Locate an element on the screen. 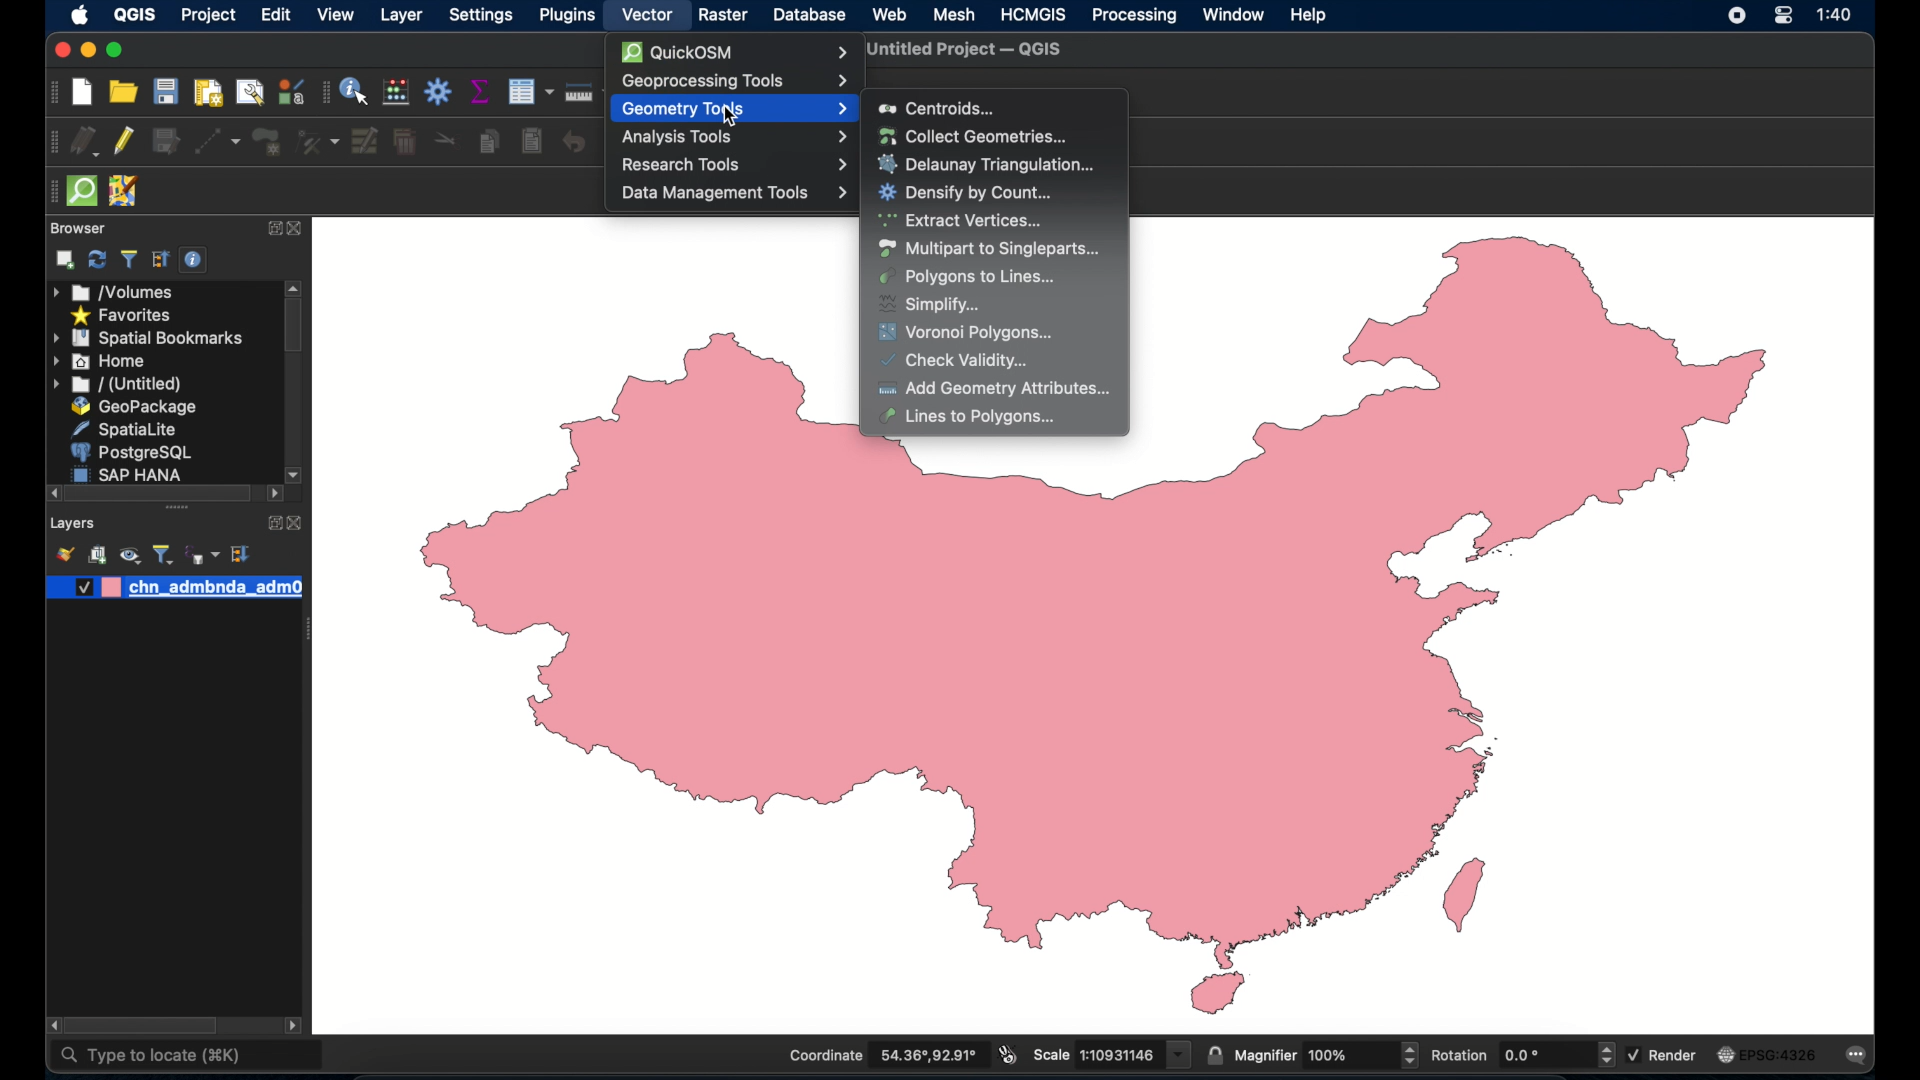 This screenshot has height=1080, width=1920. centroids is located at coordinates (938, 108).